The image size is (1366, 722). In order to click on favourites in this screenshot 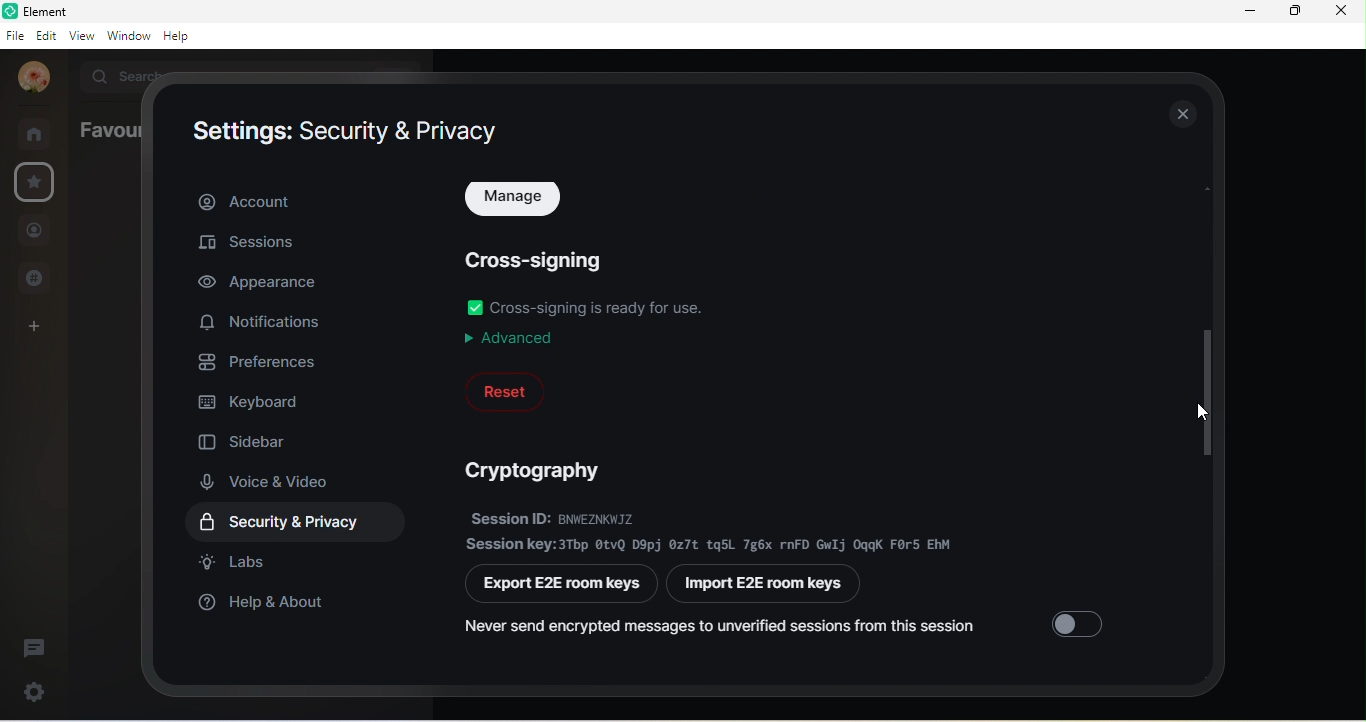, I will do `click(109, 128)`.